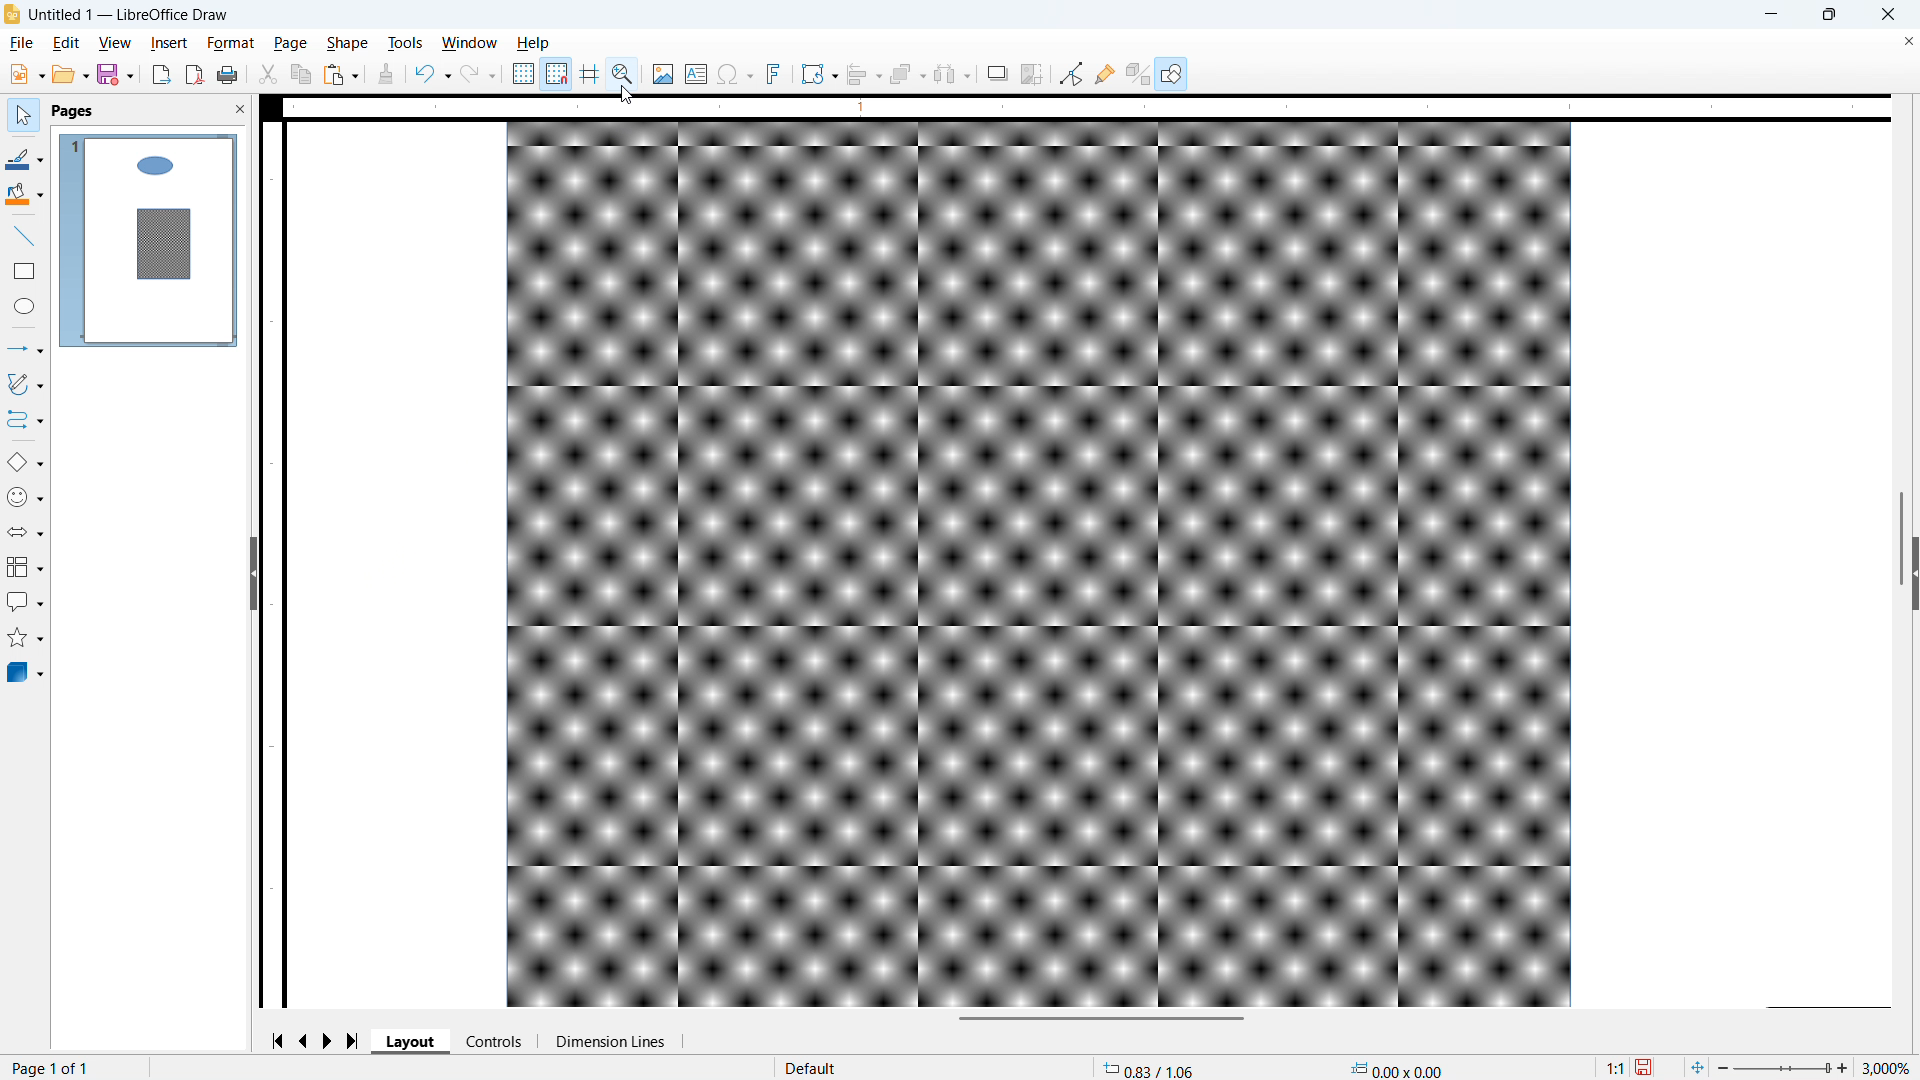  Describe the element at coordinates (624, 73) in the screenshot. I see `Zoom ` at that location.